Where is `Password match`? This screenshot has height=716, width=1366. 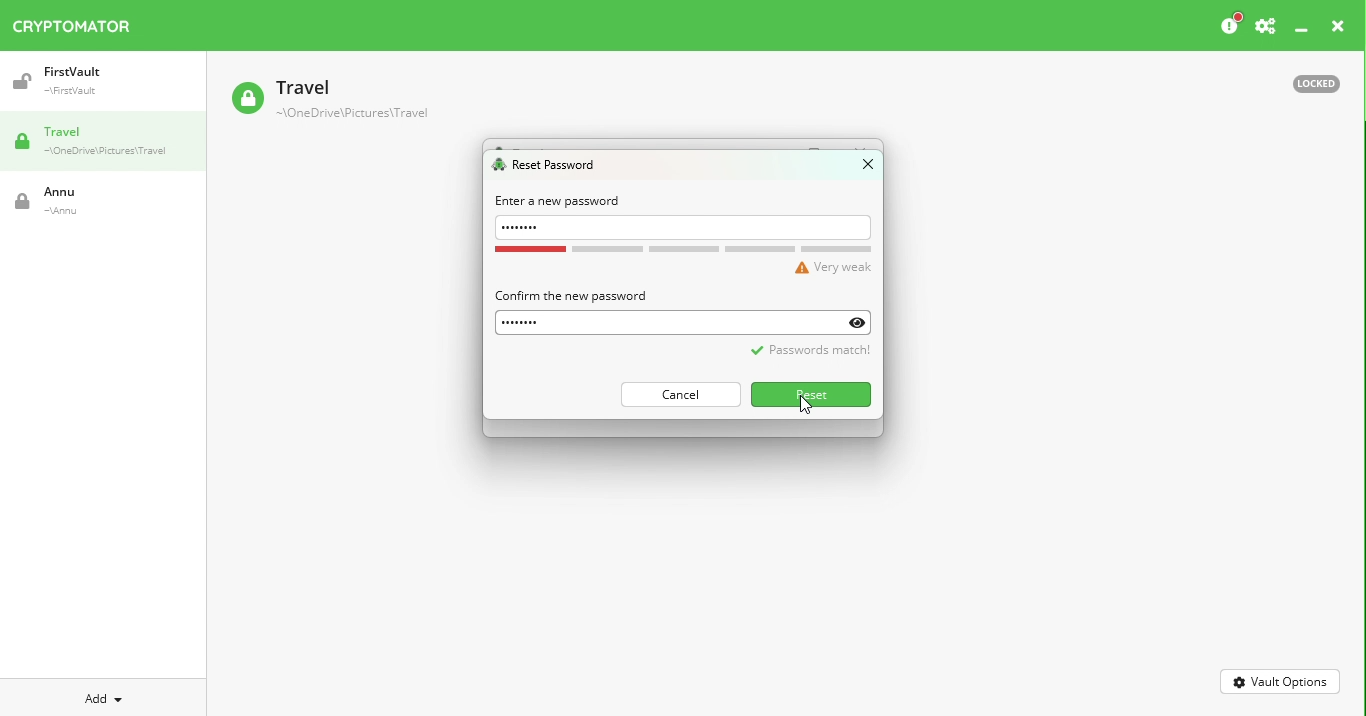 Password match is located at coordinates (808, 357).